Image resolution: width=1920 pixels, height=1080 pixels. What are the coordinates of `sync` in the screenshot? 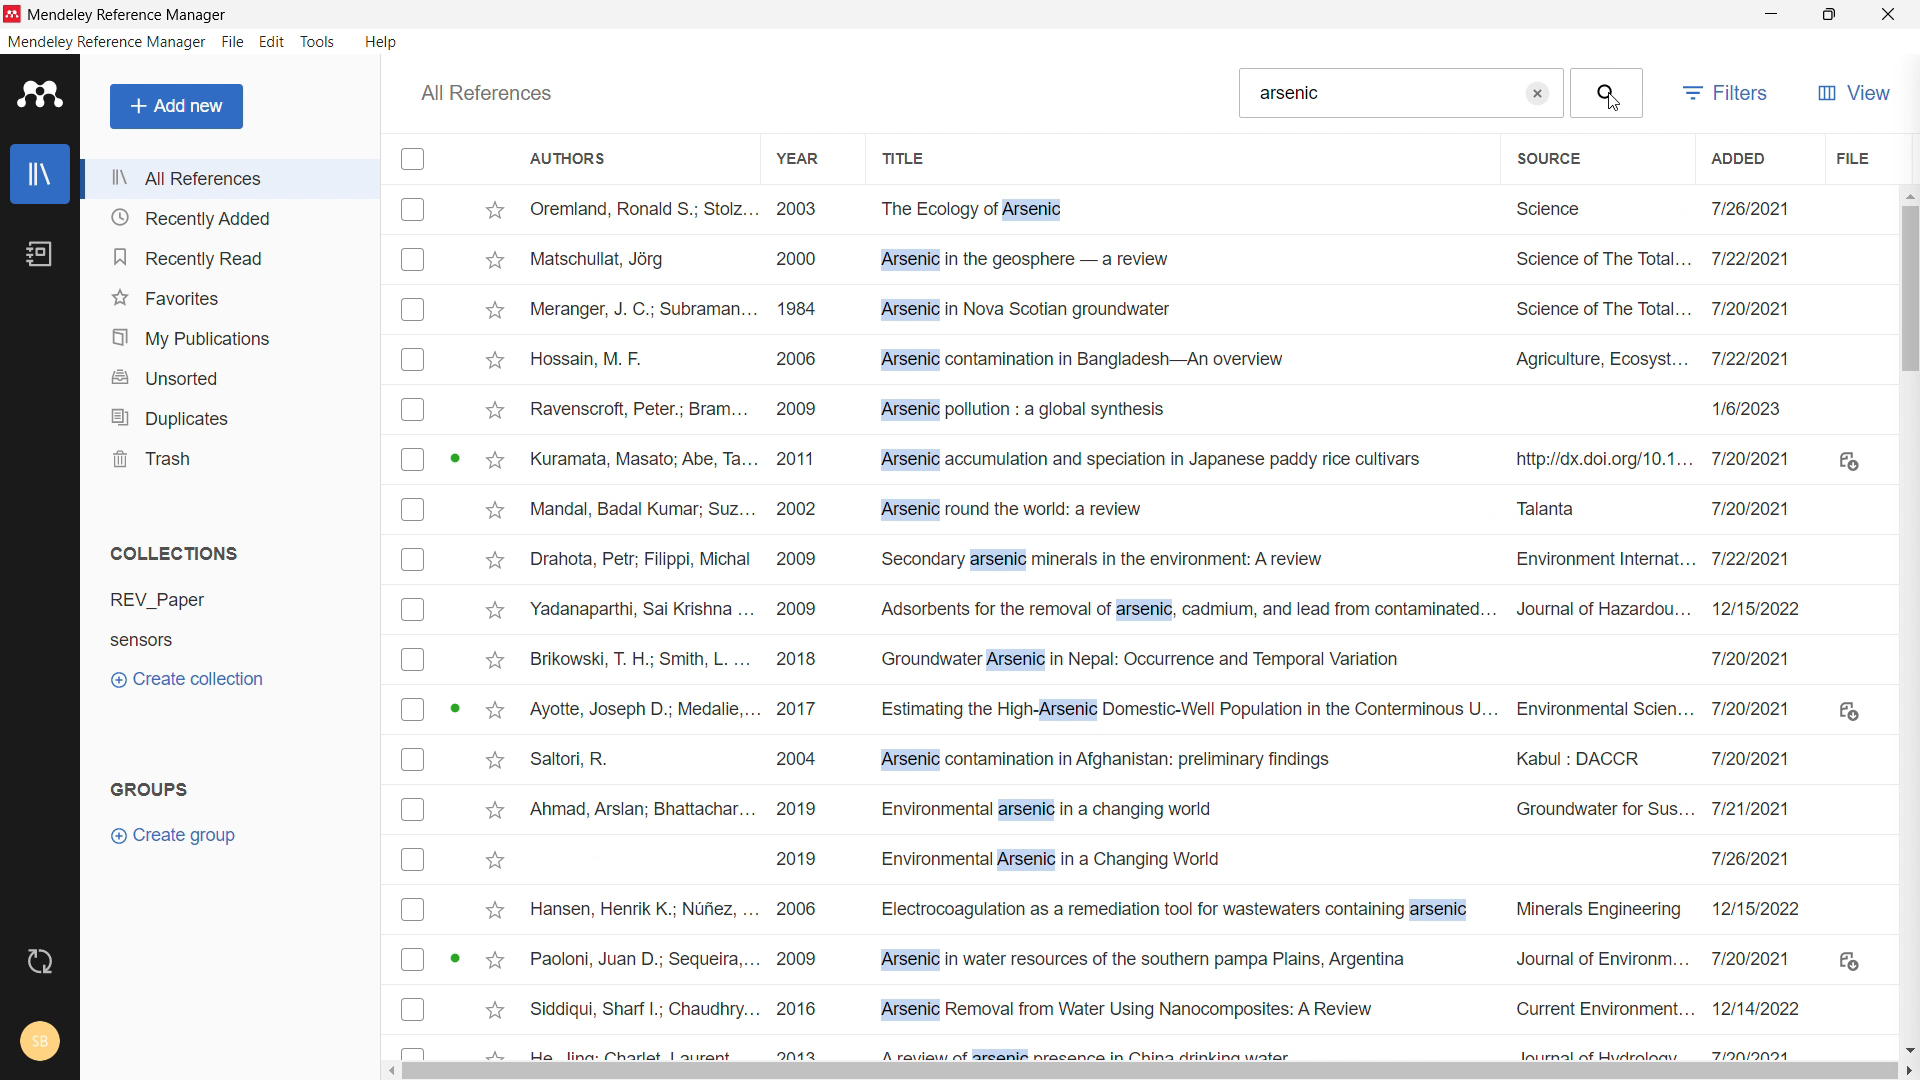 It's located at (39, 962).